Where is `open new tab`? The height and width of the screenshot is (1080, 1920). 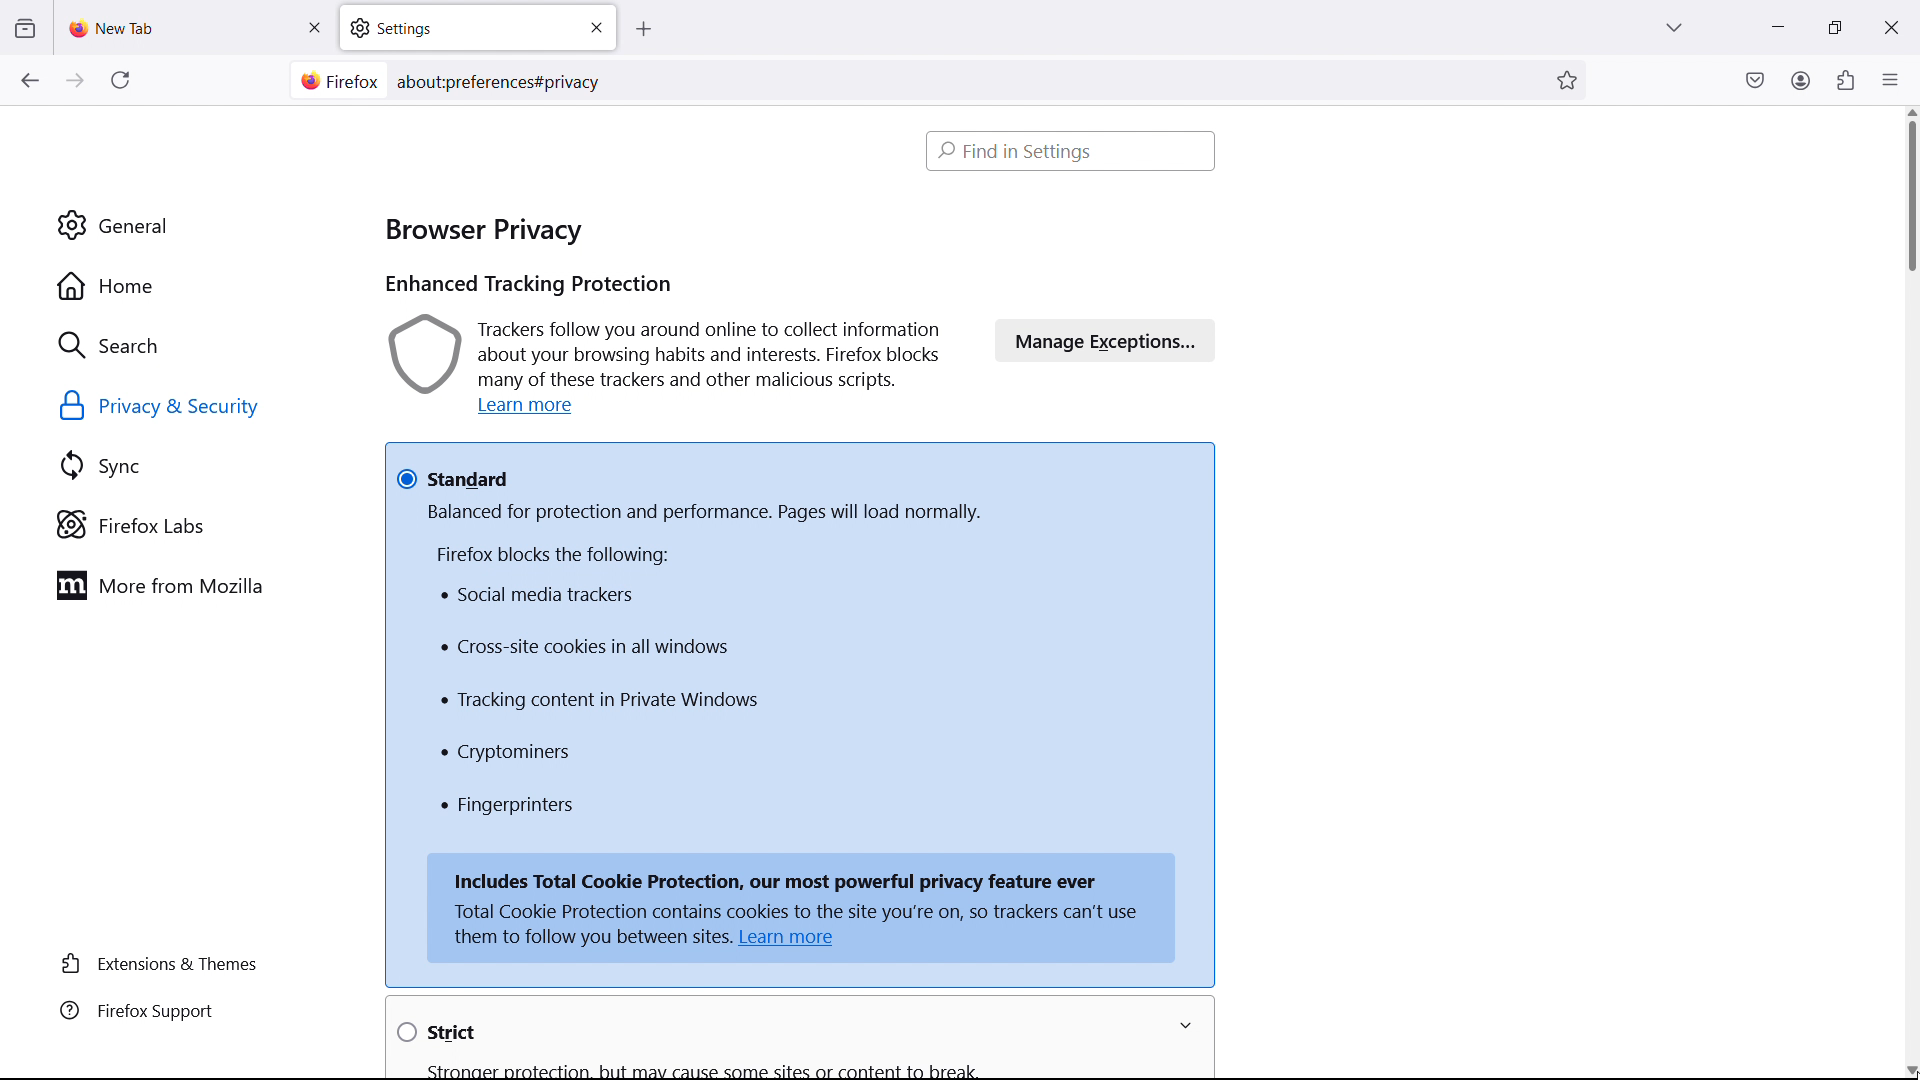
open new tab is located at coordinates (663, 30).